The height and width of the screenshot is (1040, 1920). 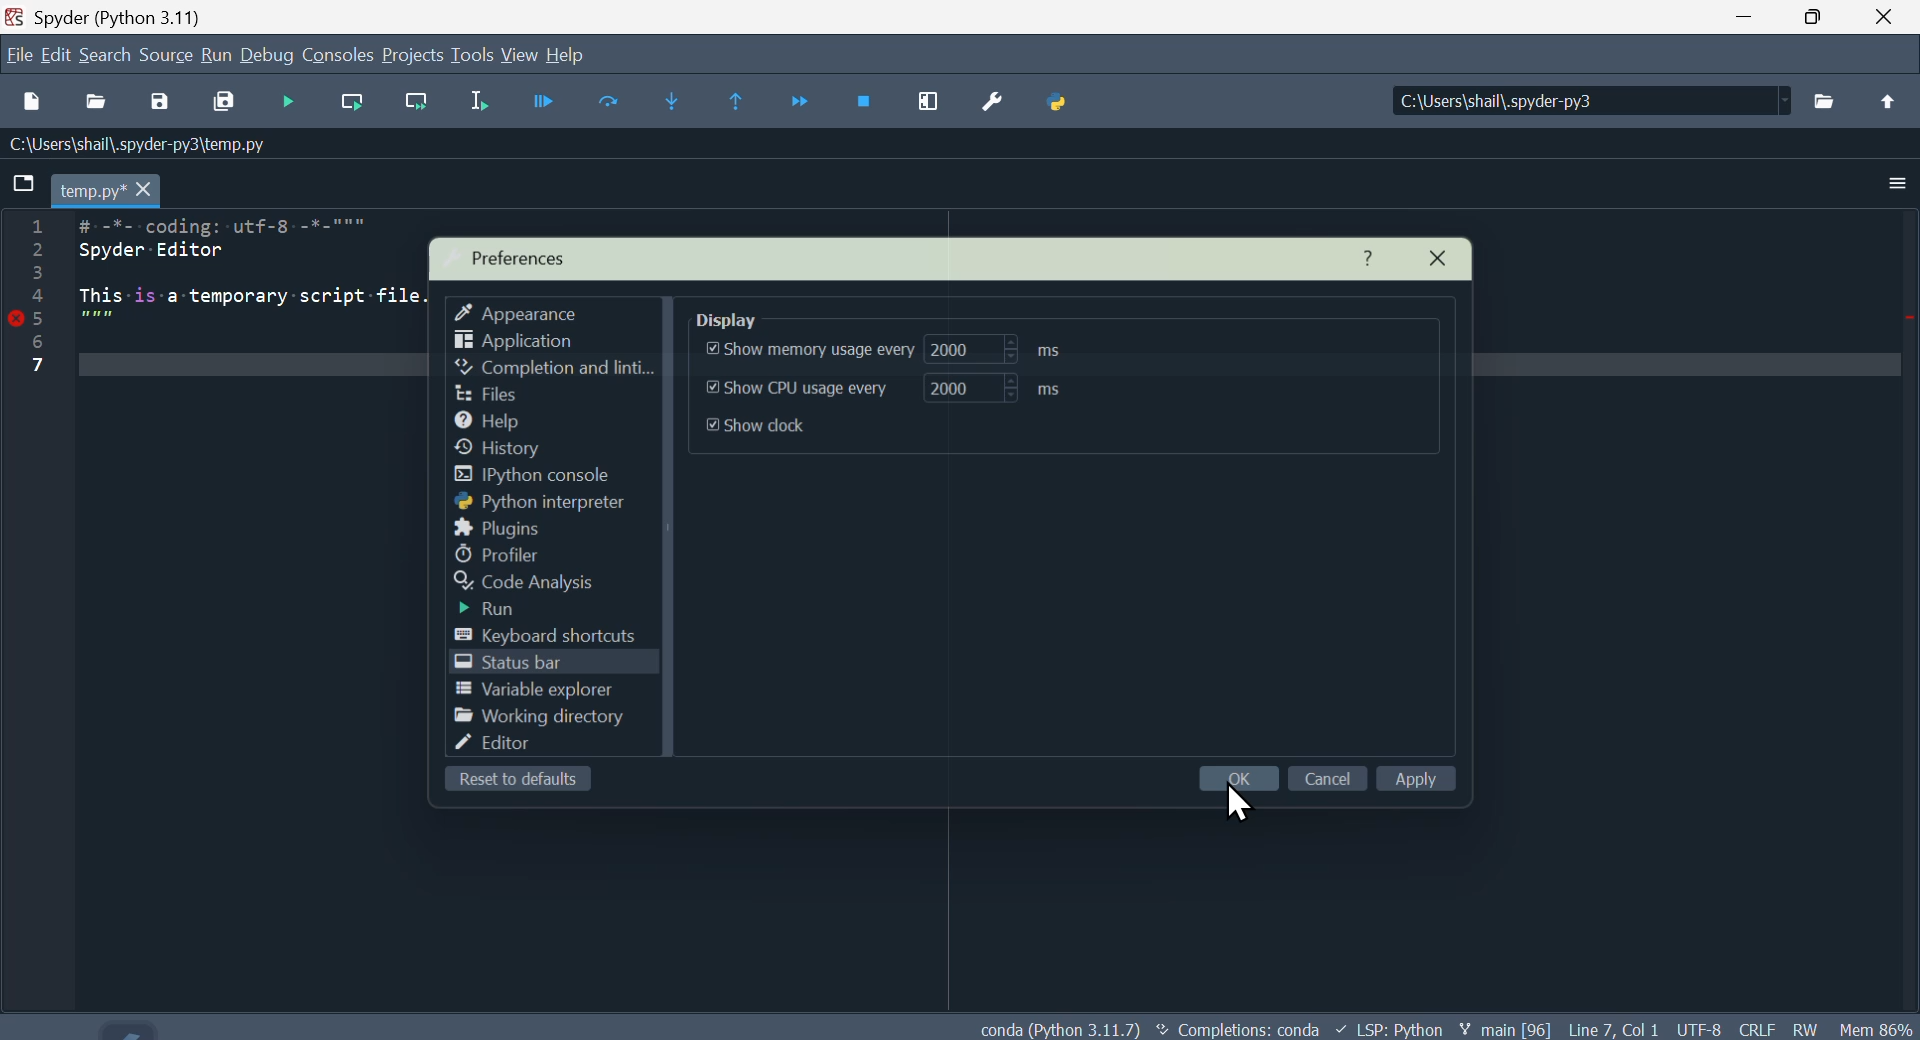 What do you see at coordinates (1374, 256) in the screenshot?
I see `Help` at bounding box center [1374, 256].